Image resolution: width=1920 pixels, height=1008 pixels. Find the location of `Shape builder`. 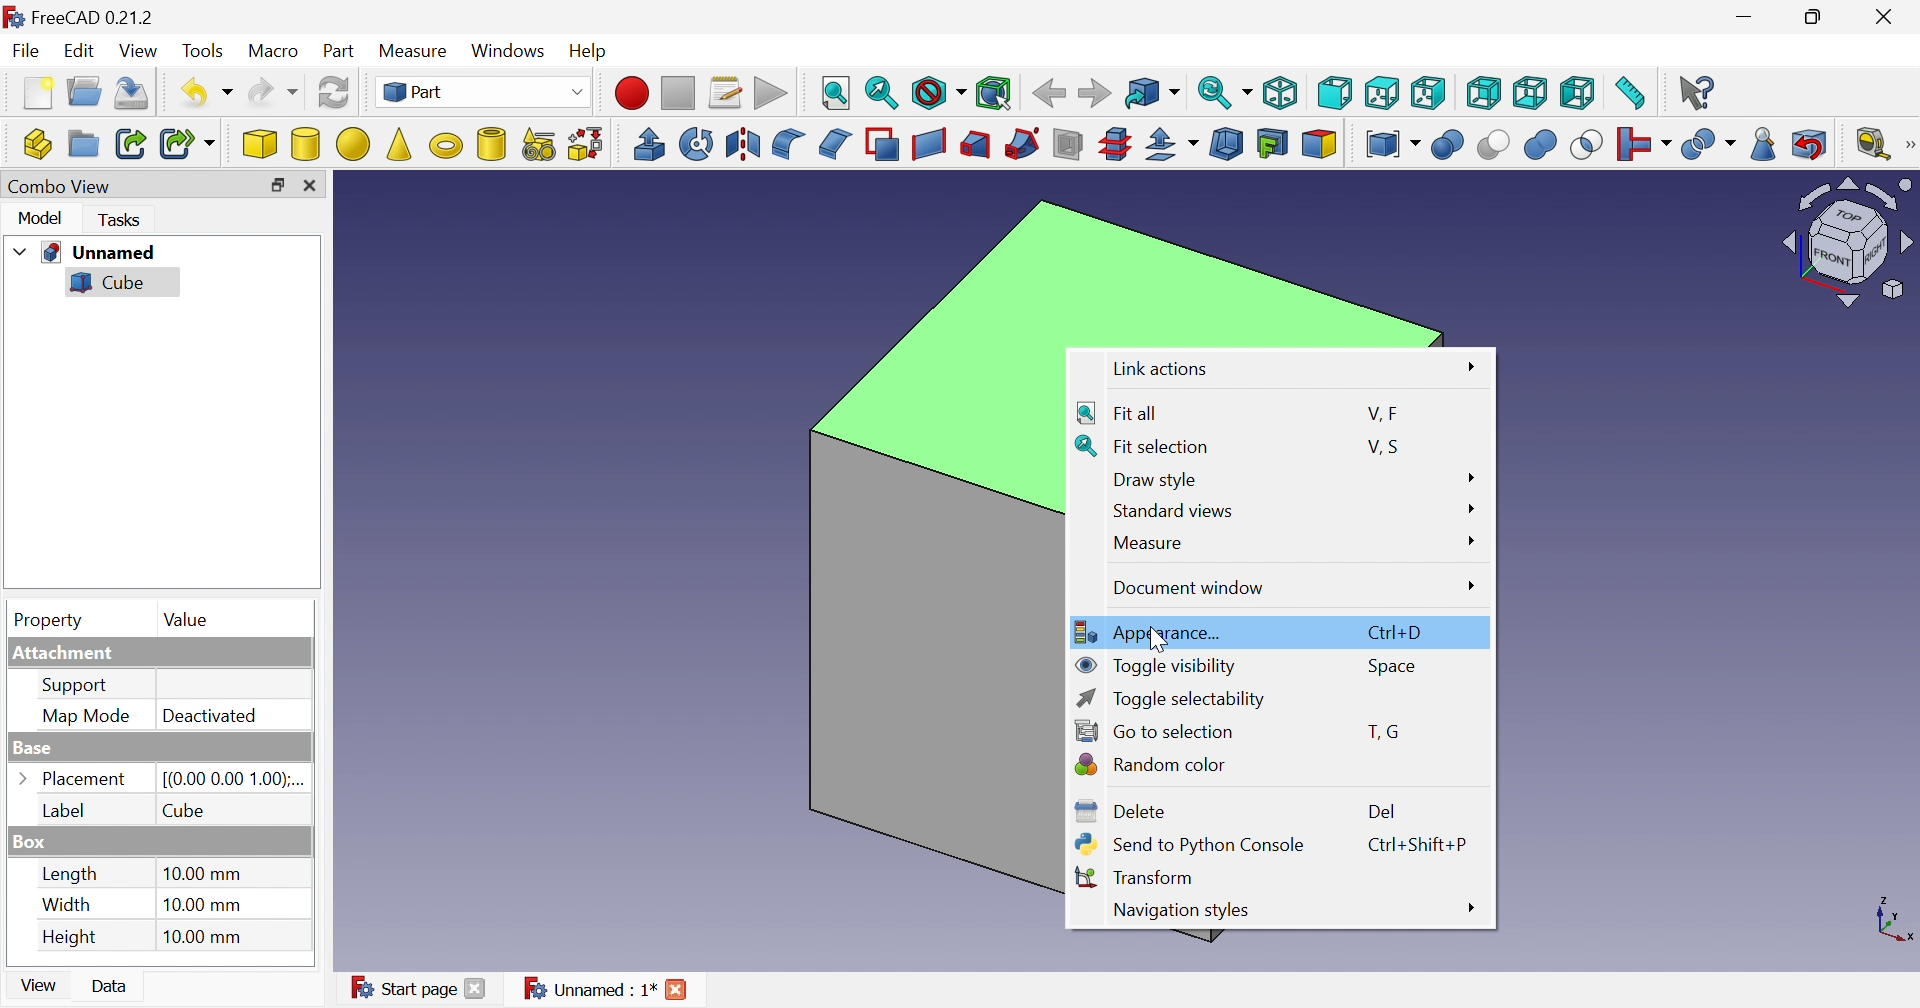

Shape builder is located at coordinates (588, 145).